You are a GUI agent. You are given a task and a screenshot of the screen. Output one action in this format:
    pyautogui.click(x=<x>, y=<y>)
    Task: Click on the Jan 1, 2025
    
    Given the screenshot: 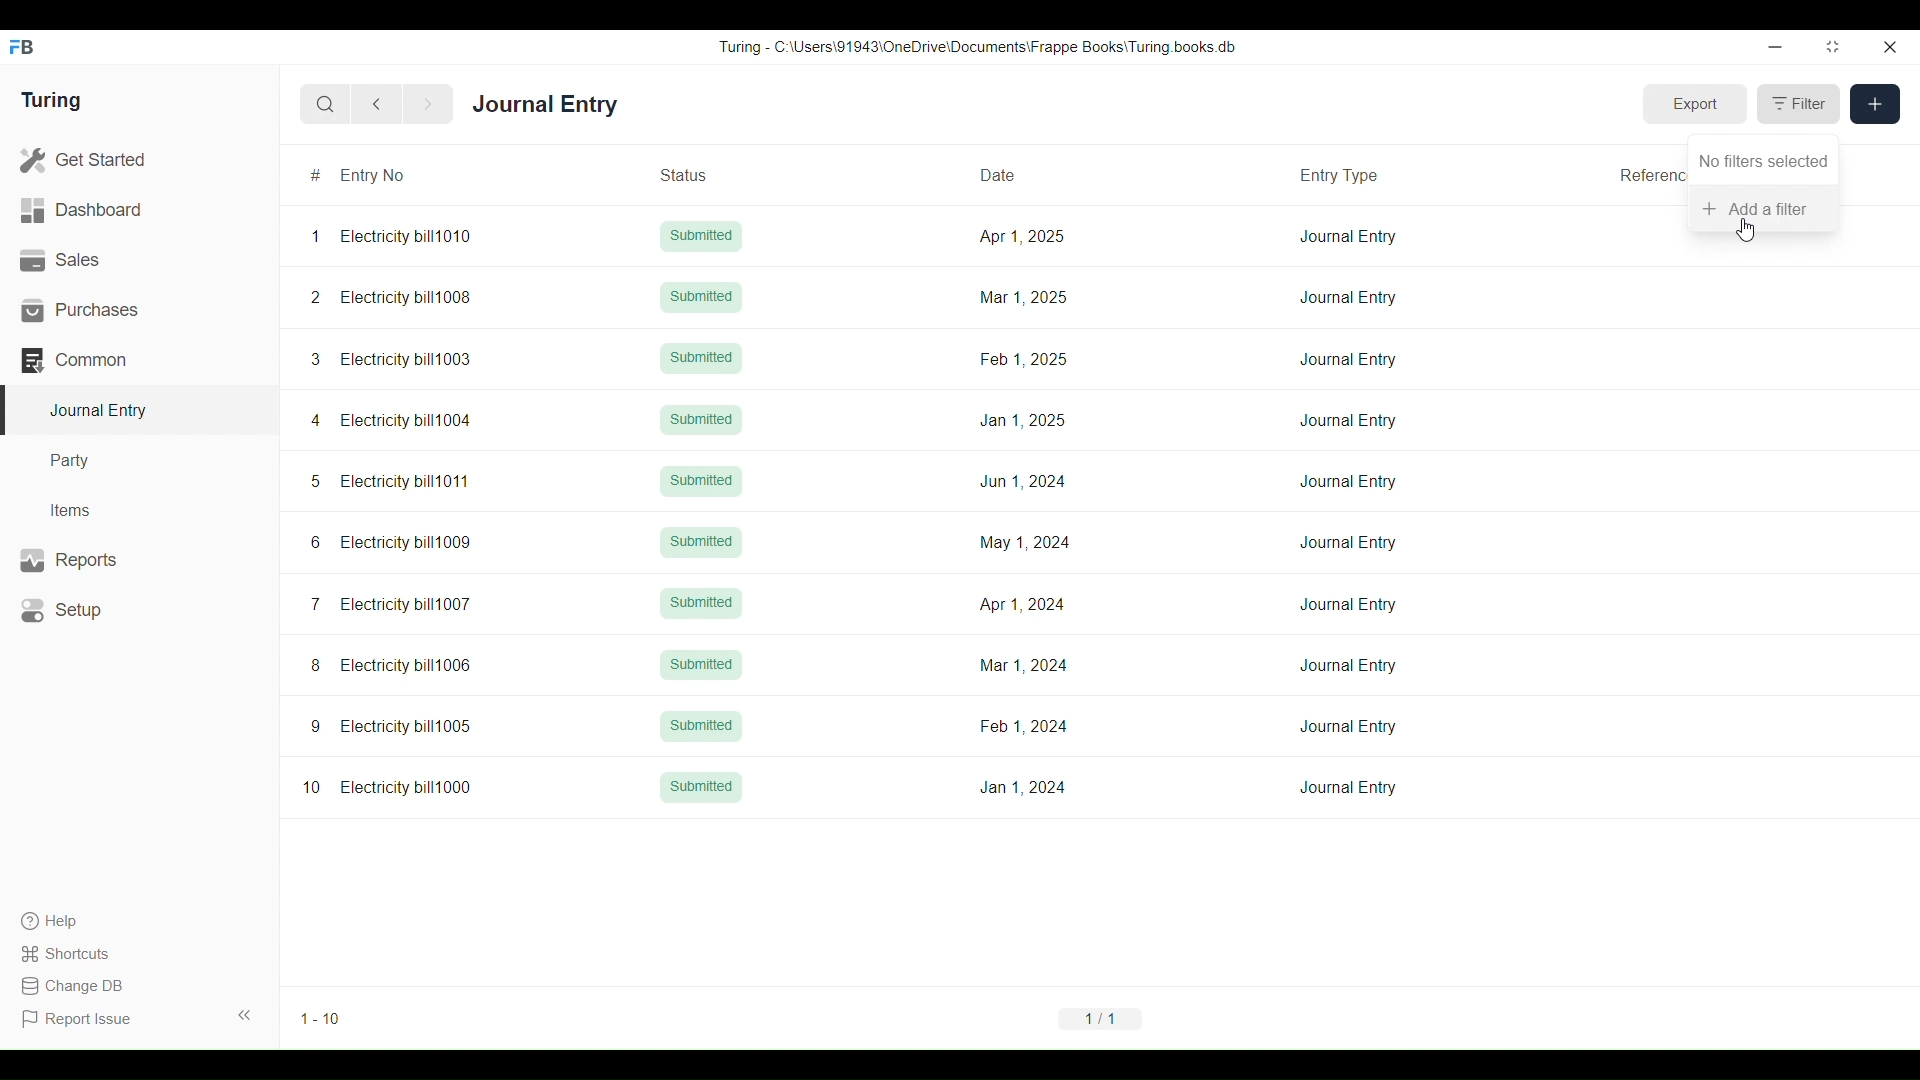 What is the action you would take?
    pyautogui.click(x=1023, y=420)
    